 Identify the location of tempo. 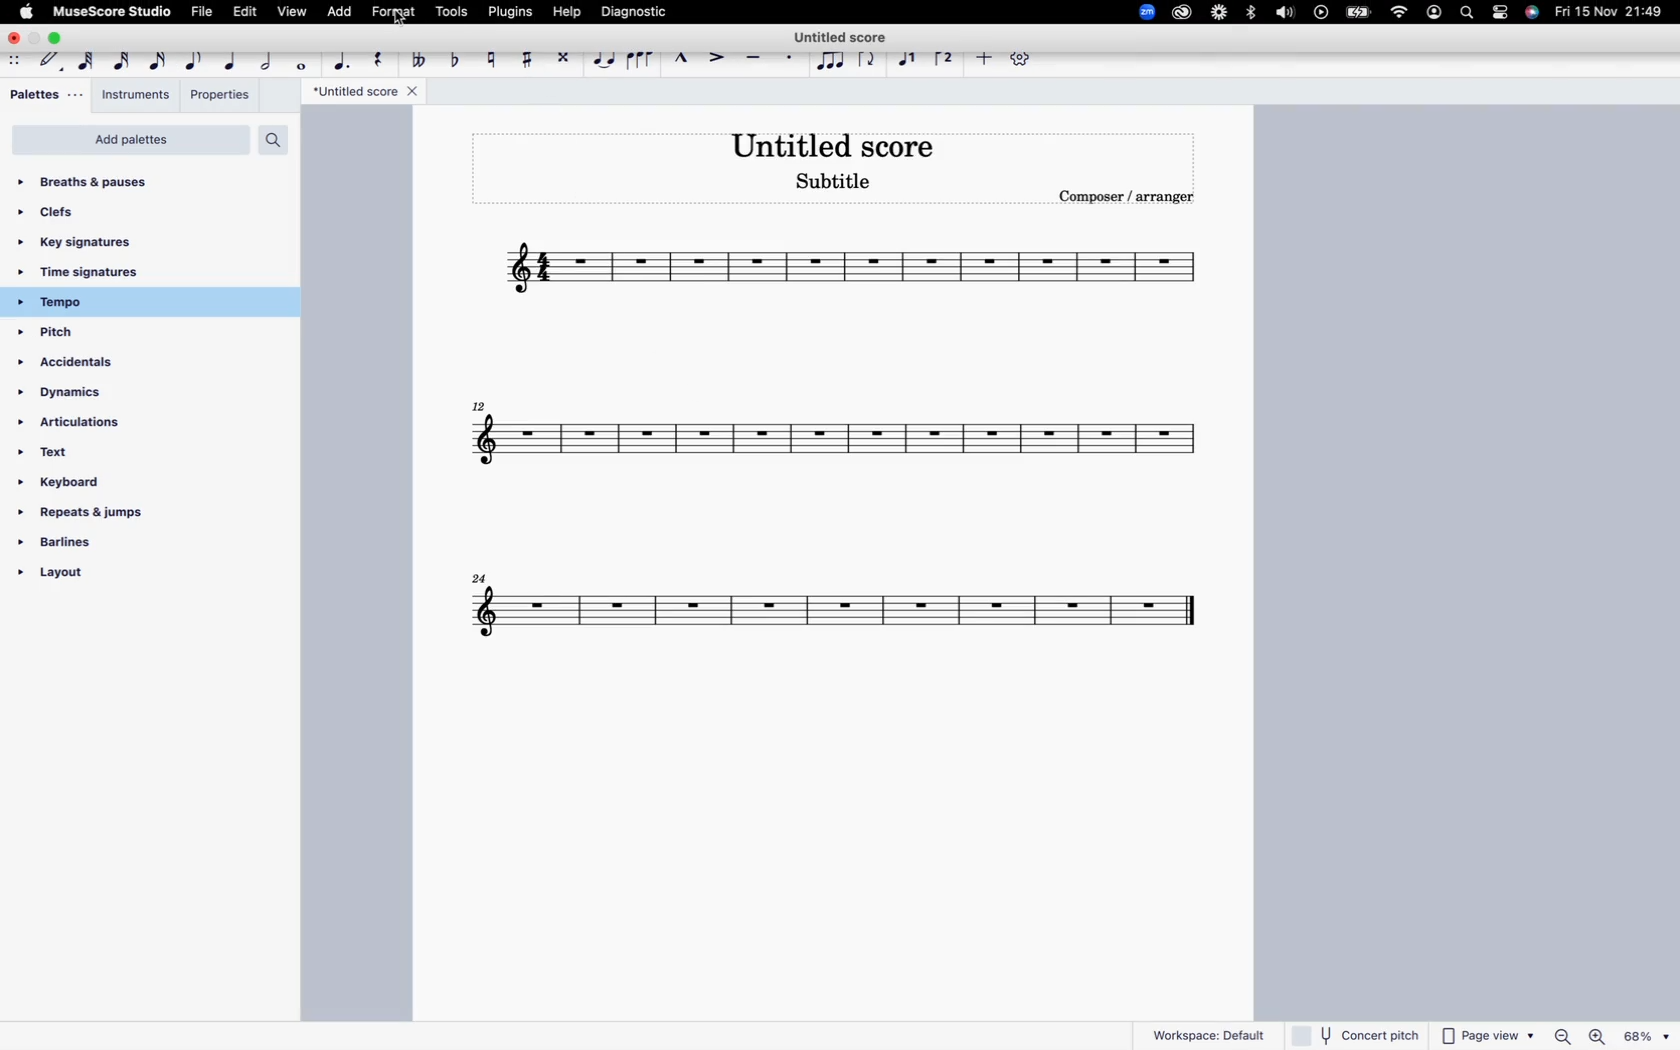
(113, 302).